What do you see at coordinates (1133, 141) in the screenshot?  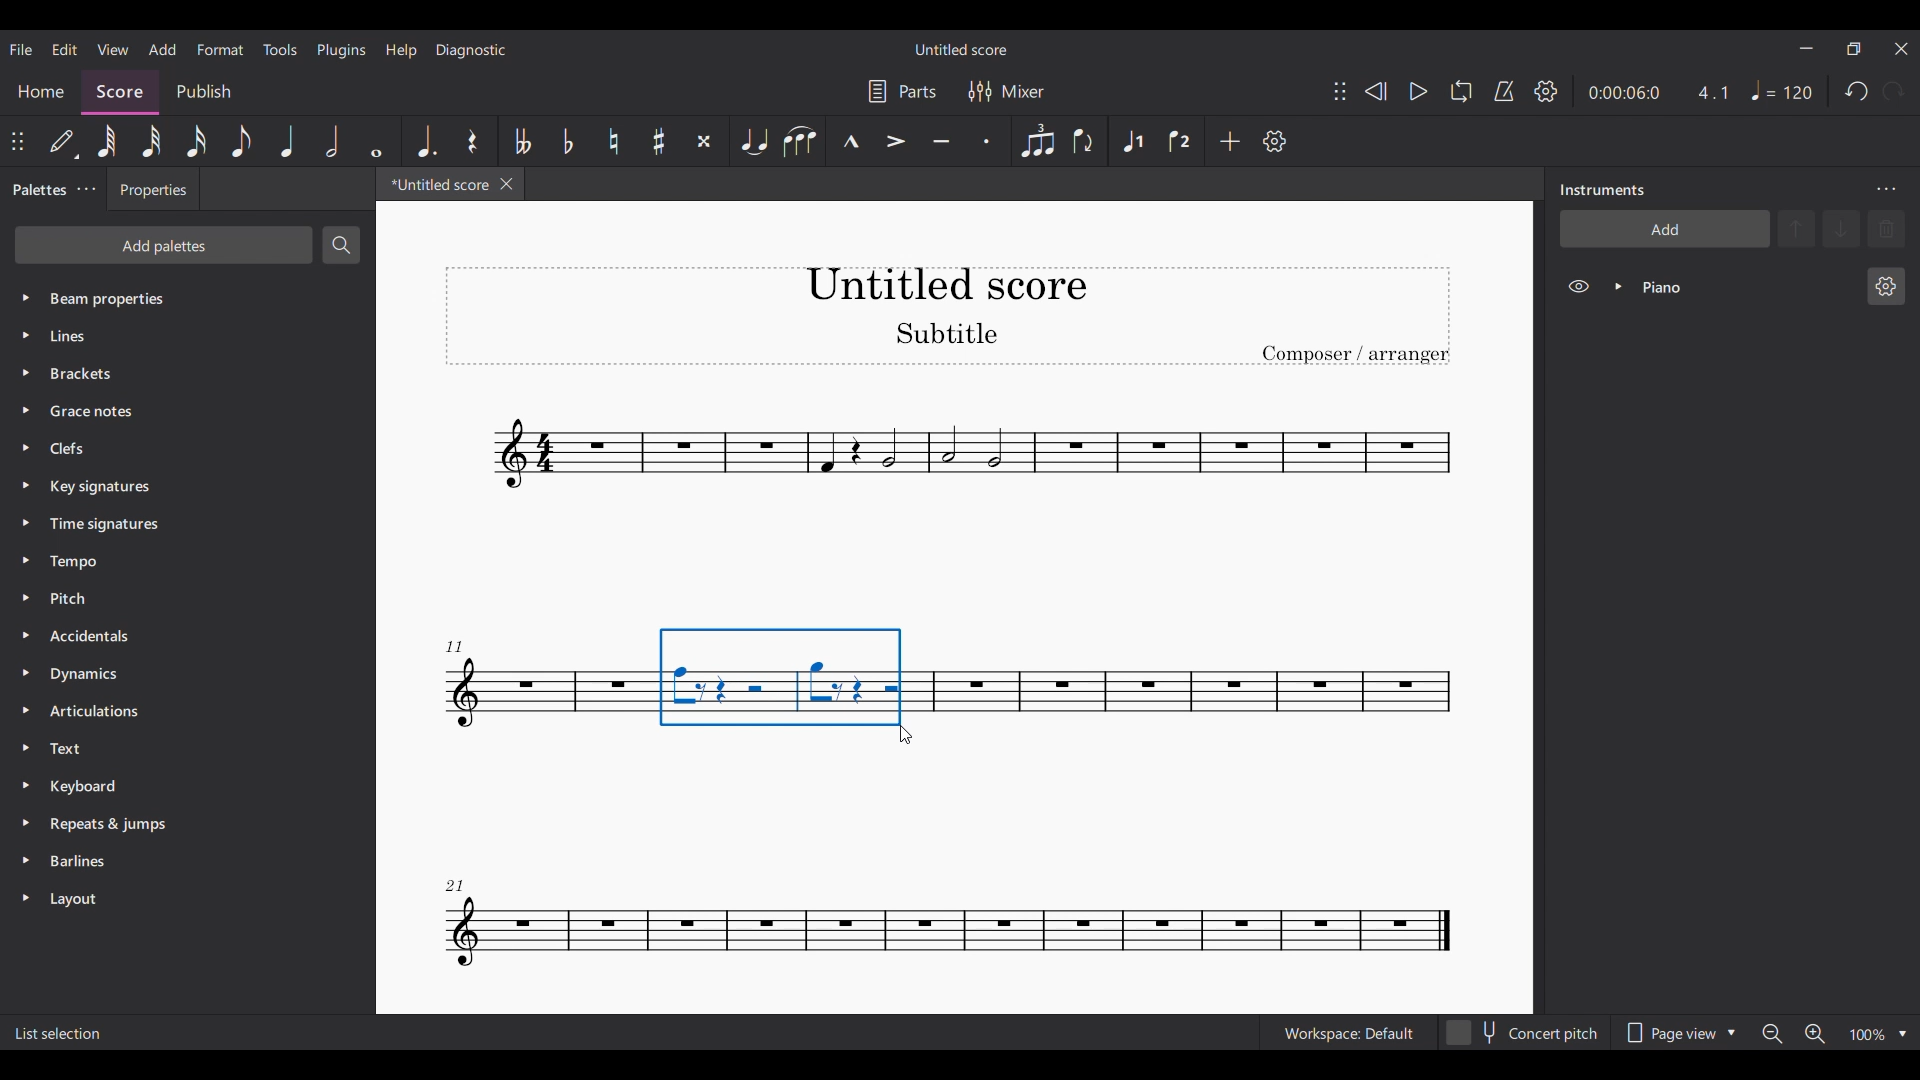 I see `Voice 1` at bounding box center [1133, 141].